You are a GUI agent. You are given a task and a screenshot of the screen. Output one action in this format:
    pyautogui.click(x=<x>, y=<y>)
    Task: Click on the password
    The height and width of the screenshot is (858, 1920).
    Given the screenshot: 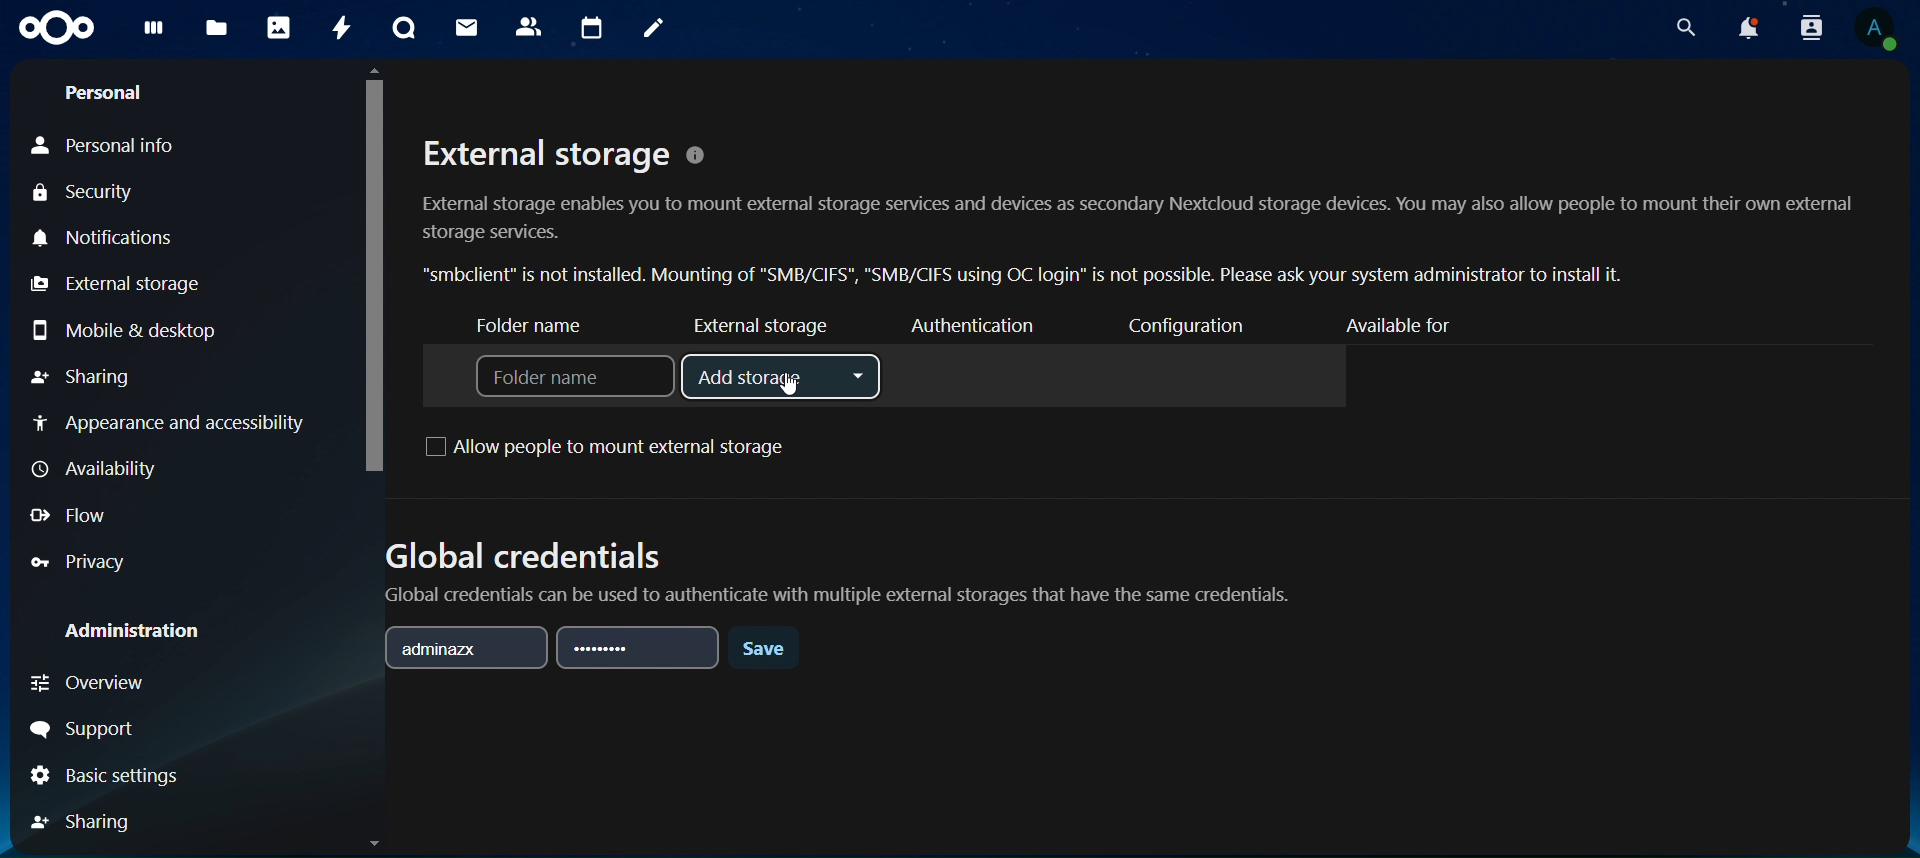 What is the action you would take?
    pyautogui.click(x=641, y=648)
    